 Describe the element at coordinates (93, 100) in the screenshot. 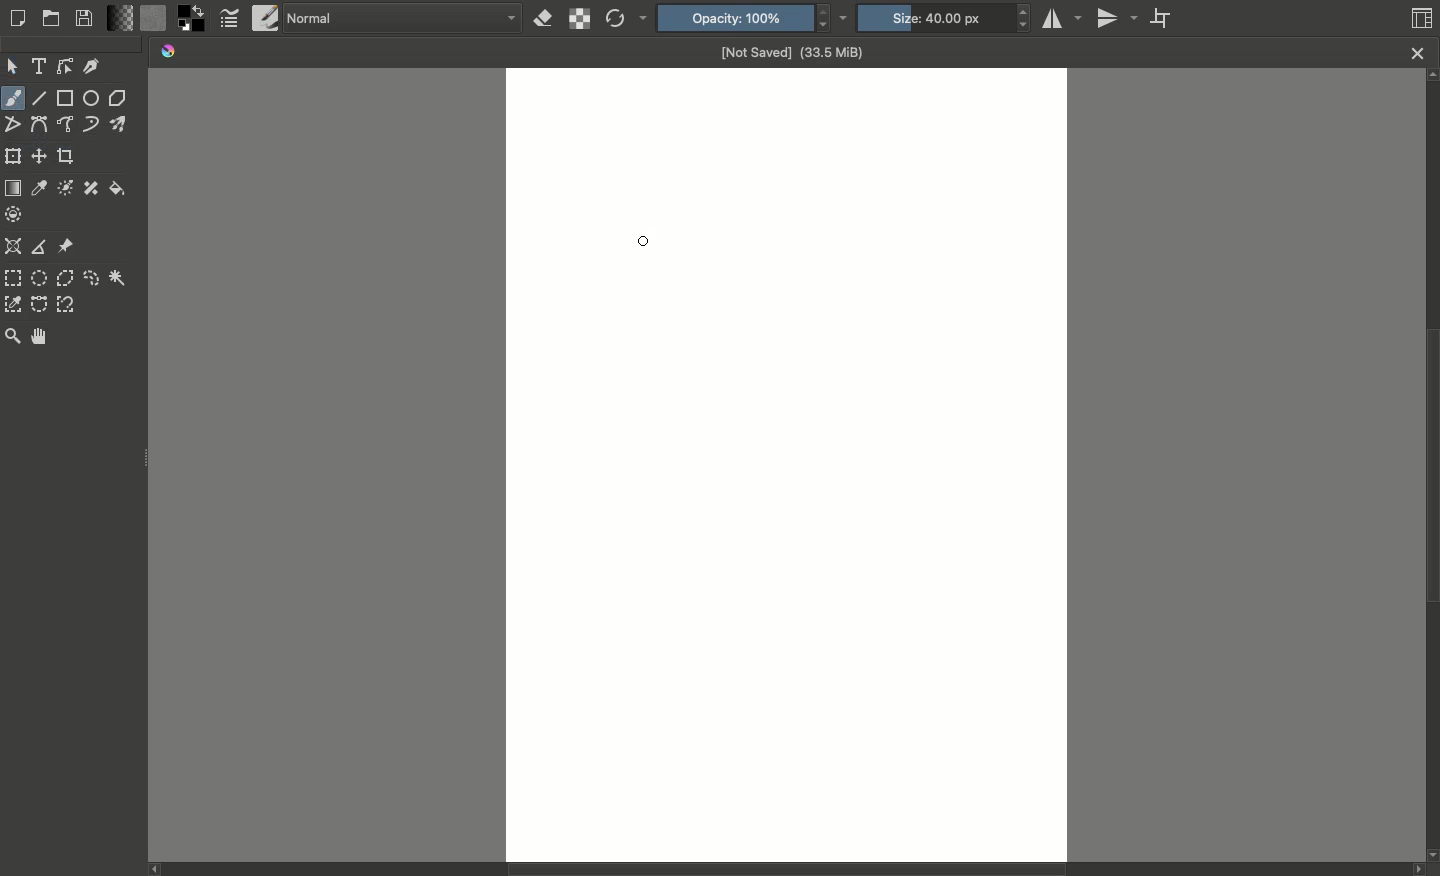

I see `Ellipse tool` at that location.